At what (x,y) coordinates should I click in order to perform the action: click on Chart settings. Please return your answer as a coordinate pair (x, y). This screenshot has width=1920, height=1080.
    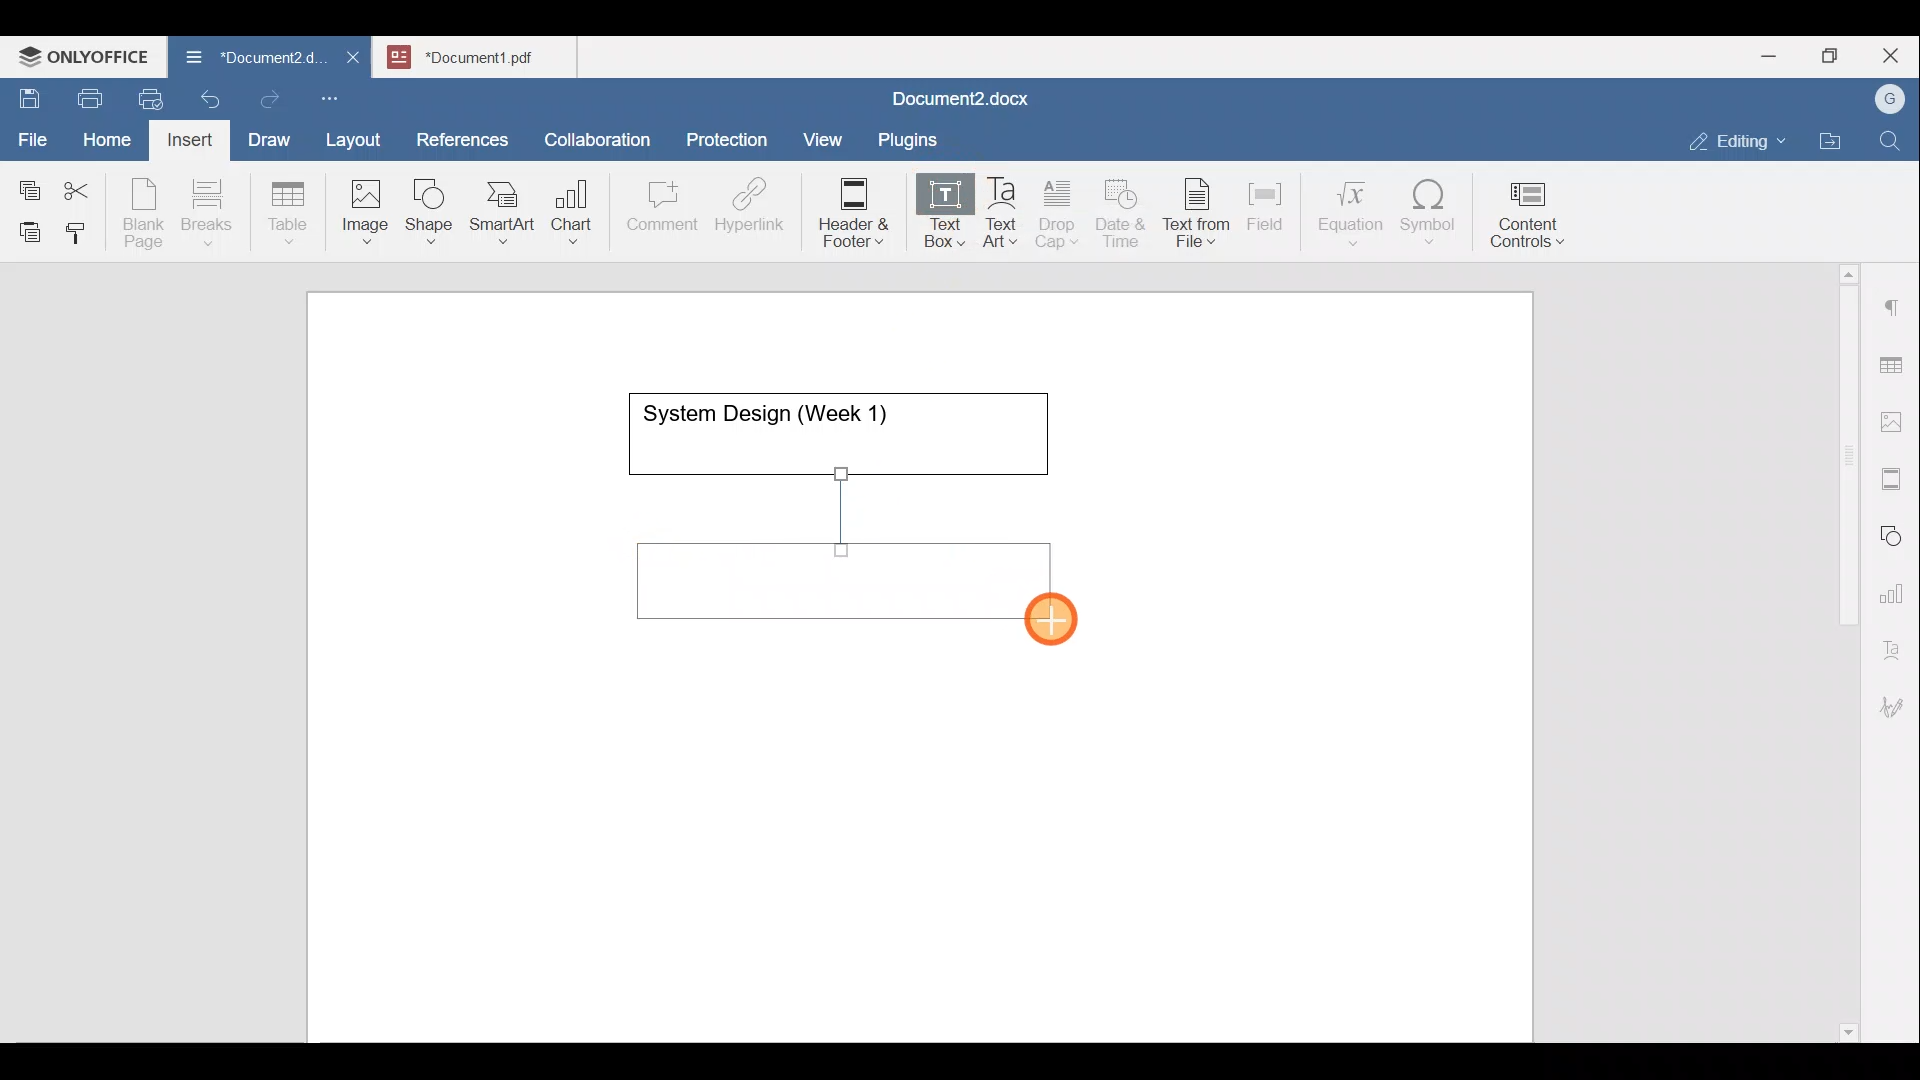
    Looking at the image, I should click on (1896, 585).